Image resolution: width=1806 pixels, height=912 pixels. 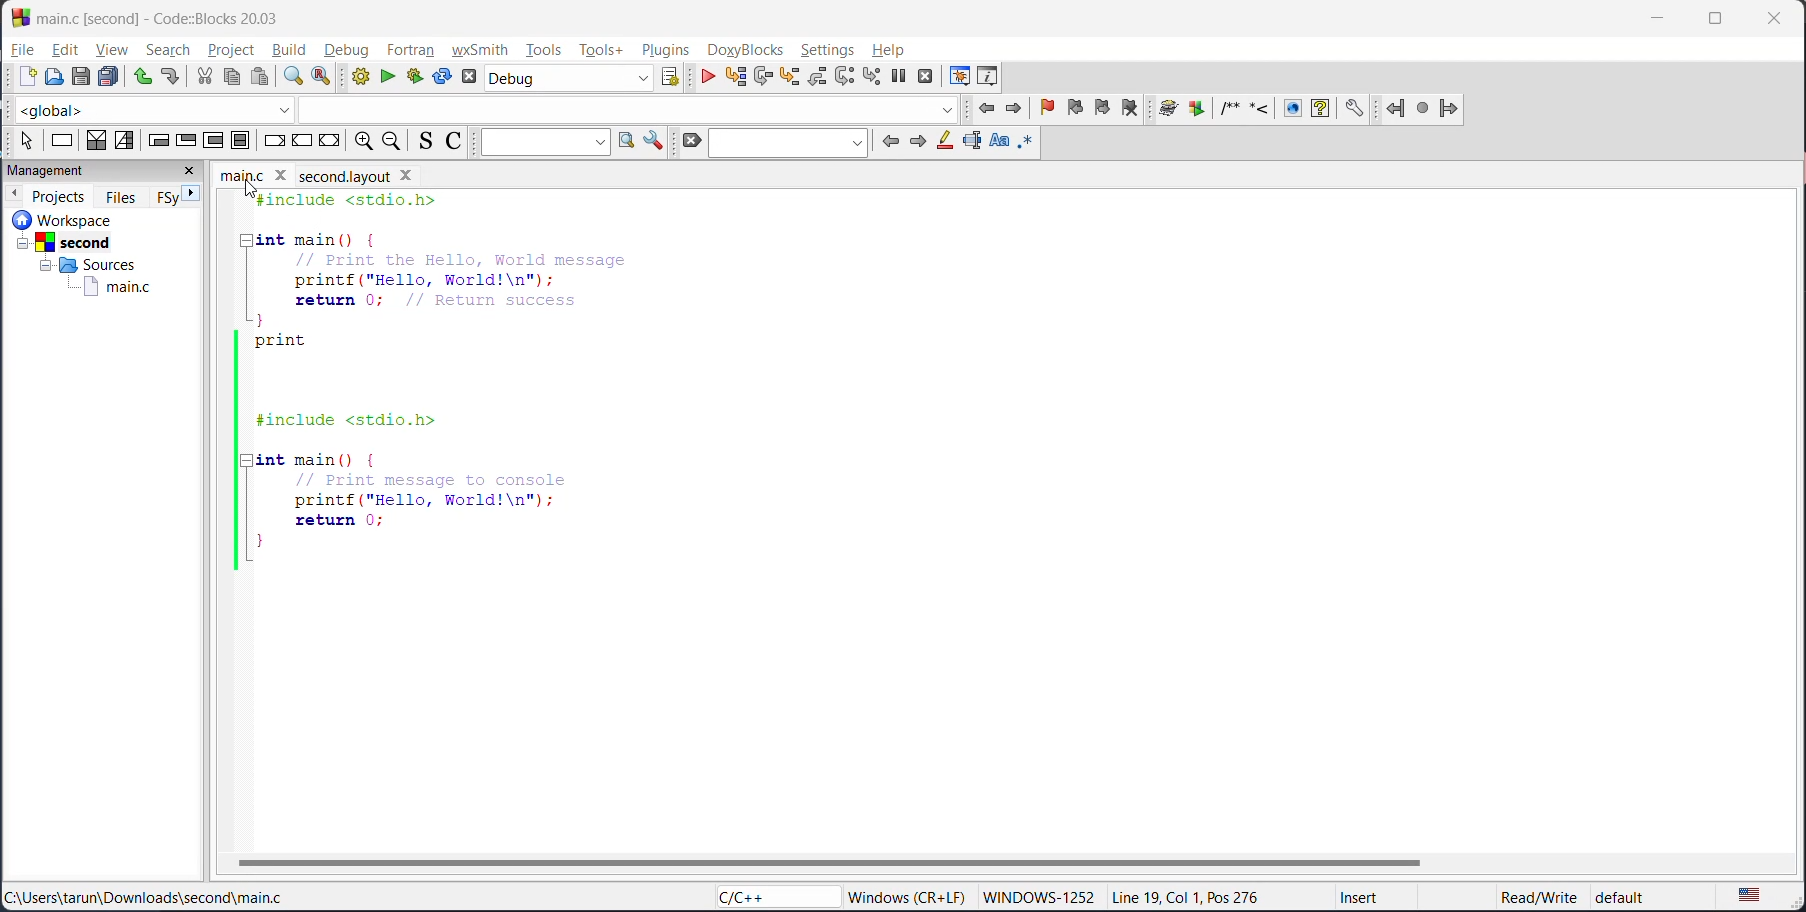 I want to click on clear bookmark, so click(x=1136, y=110).